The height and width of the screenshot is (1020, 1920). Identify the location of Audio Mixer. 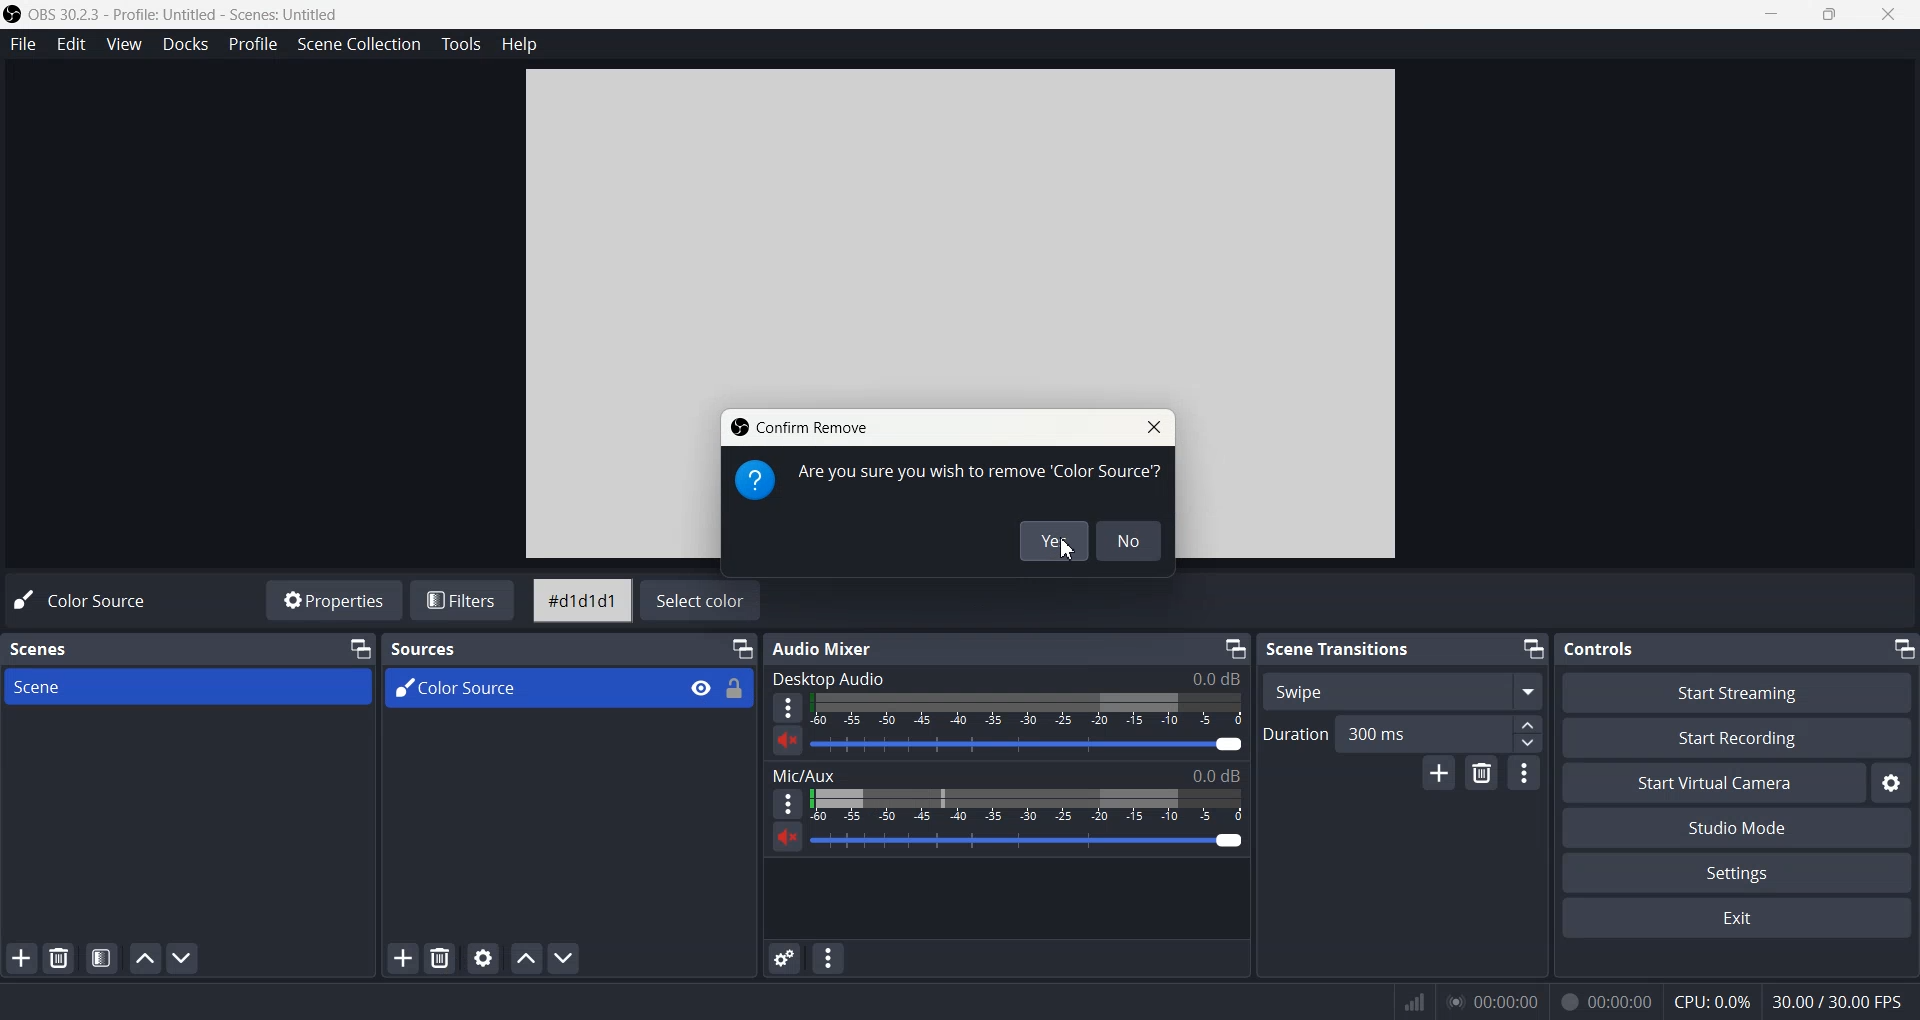
(826, 648).